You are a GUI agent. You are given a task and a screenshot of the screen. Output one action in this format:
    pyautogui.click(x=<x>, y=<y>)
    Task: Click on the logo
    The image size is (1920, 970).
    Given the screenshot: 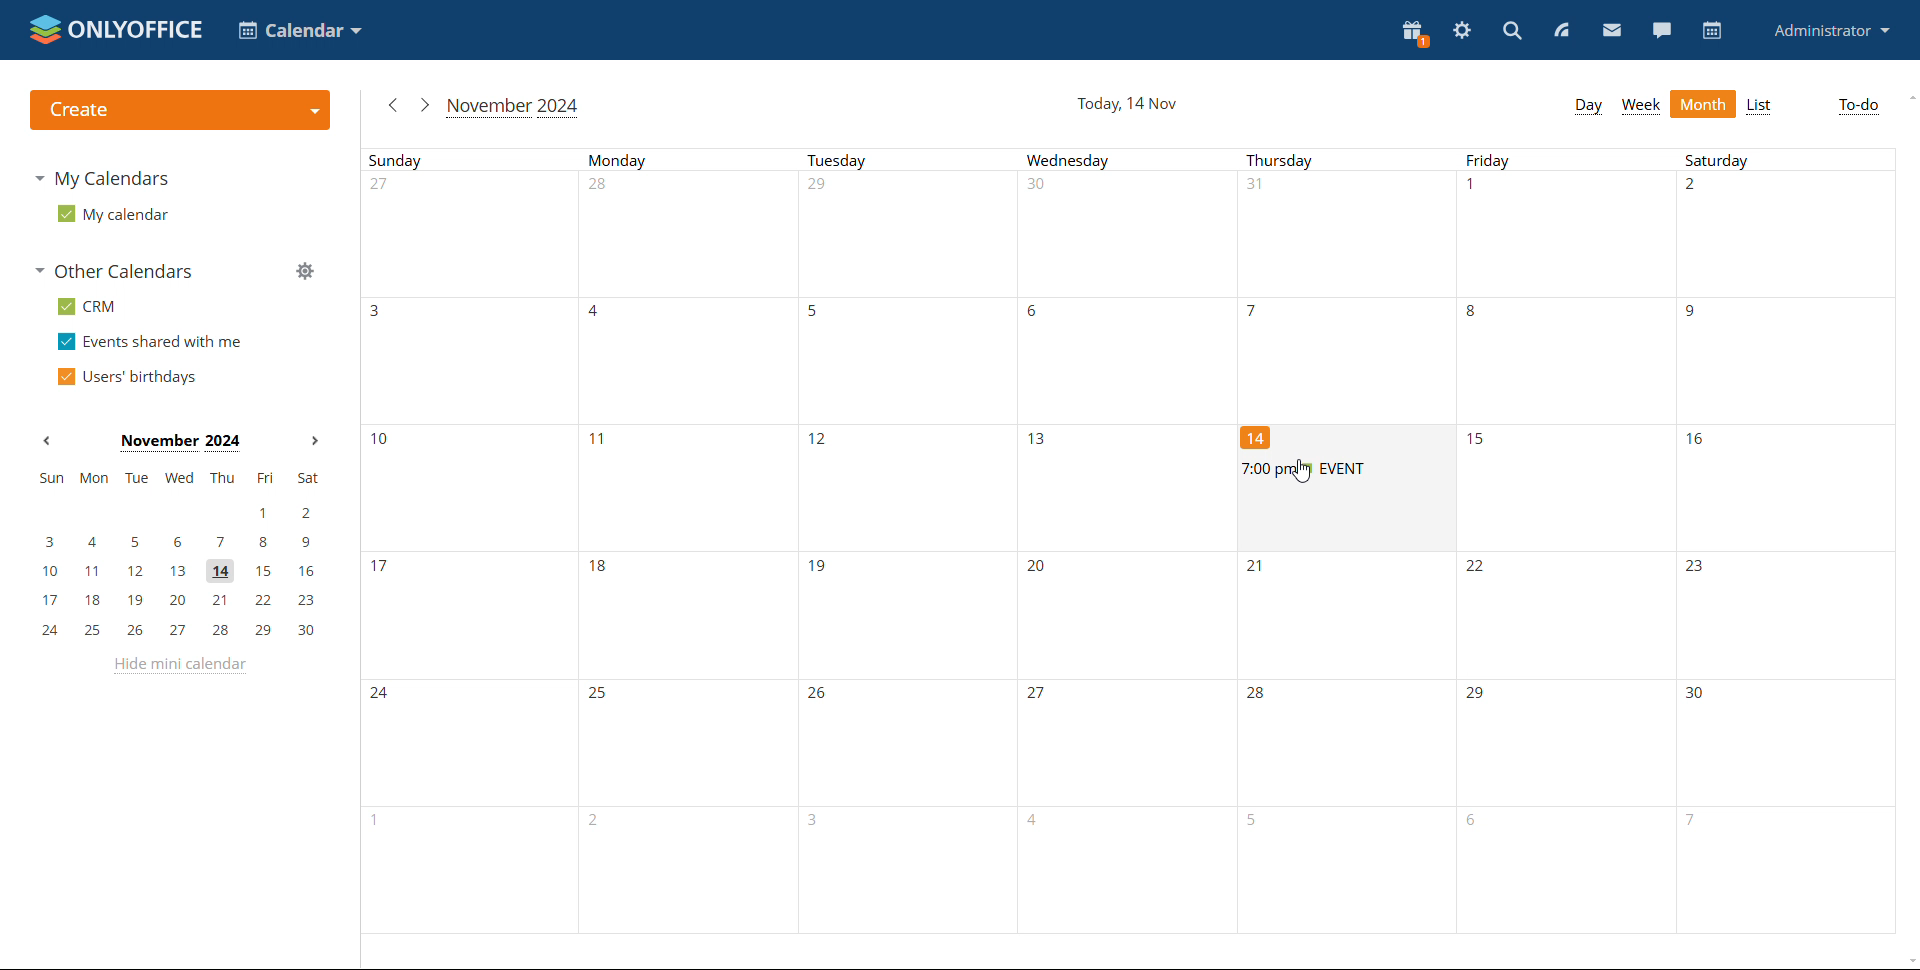 What is the action you would take?
    pyautogui.click(x=116, y=30)
    